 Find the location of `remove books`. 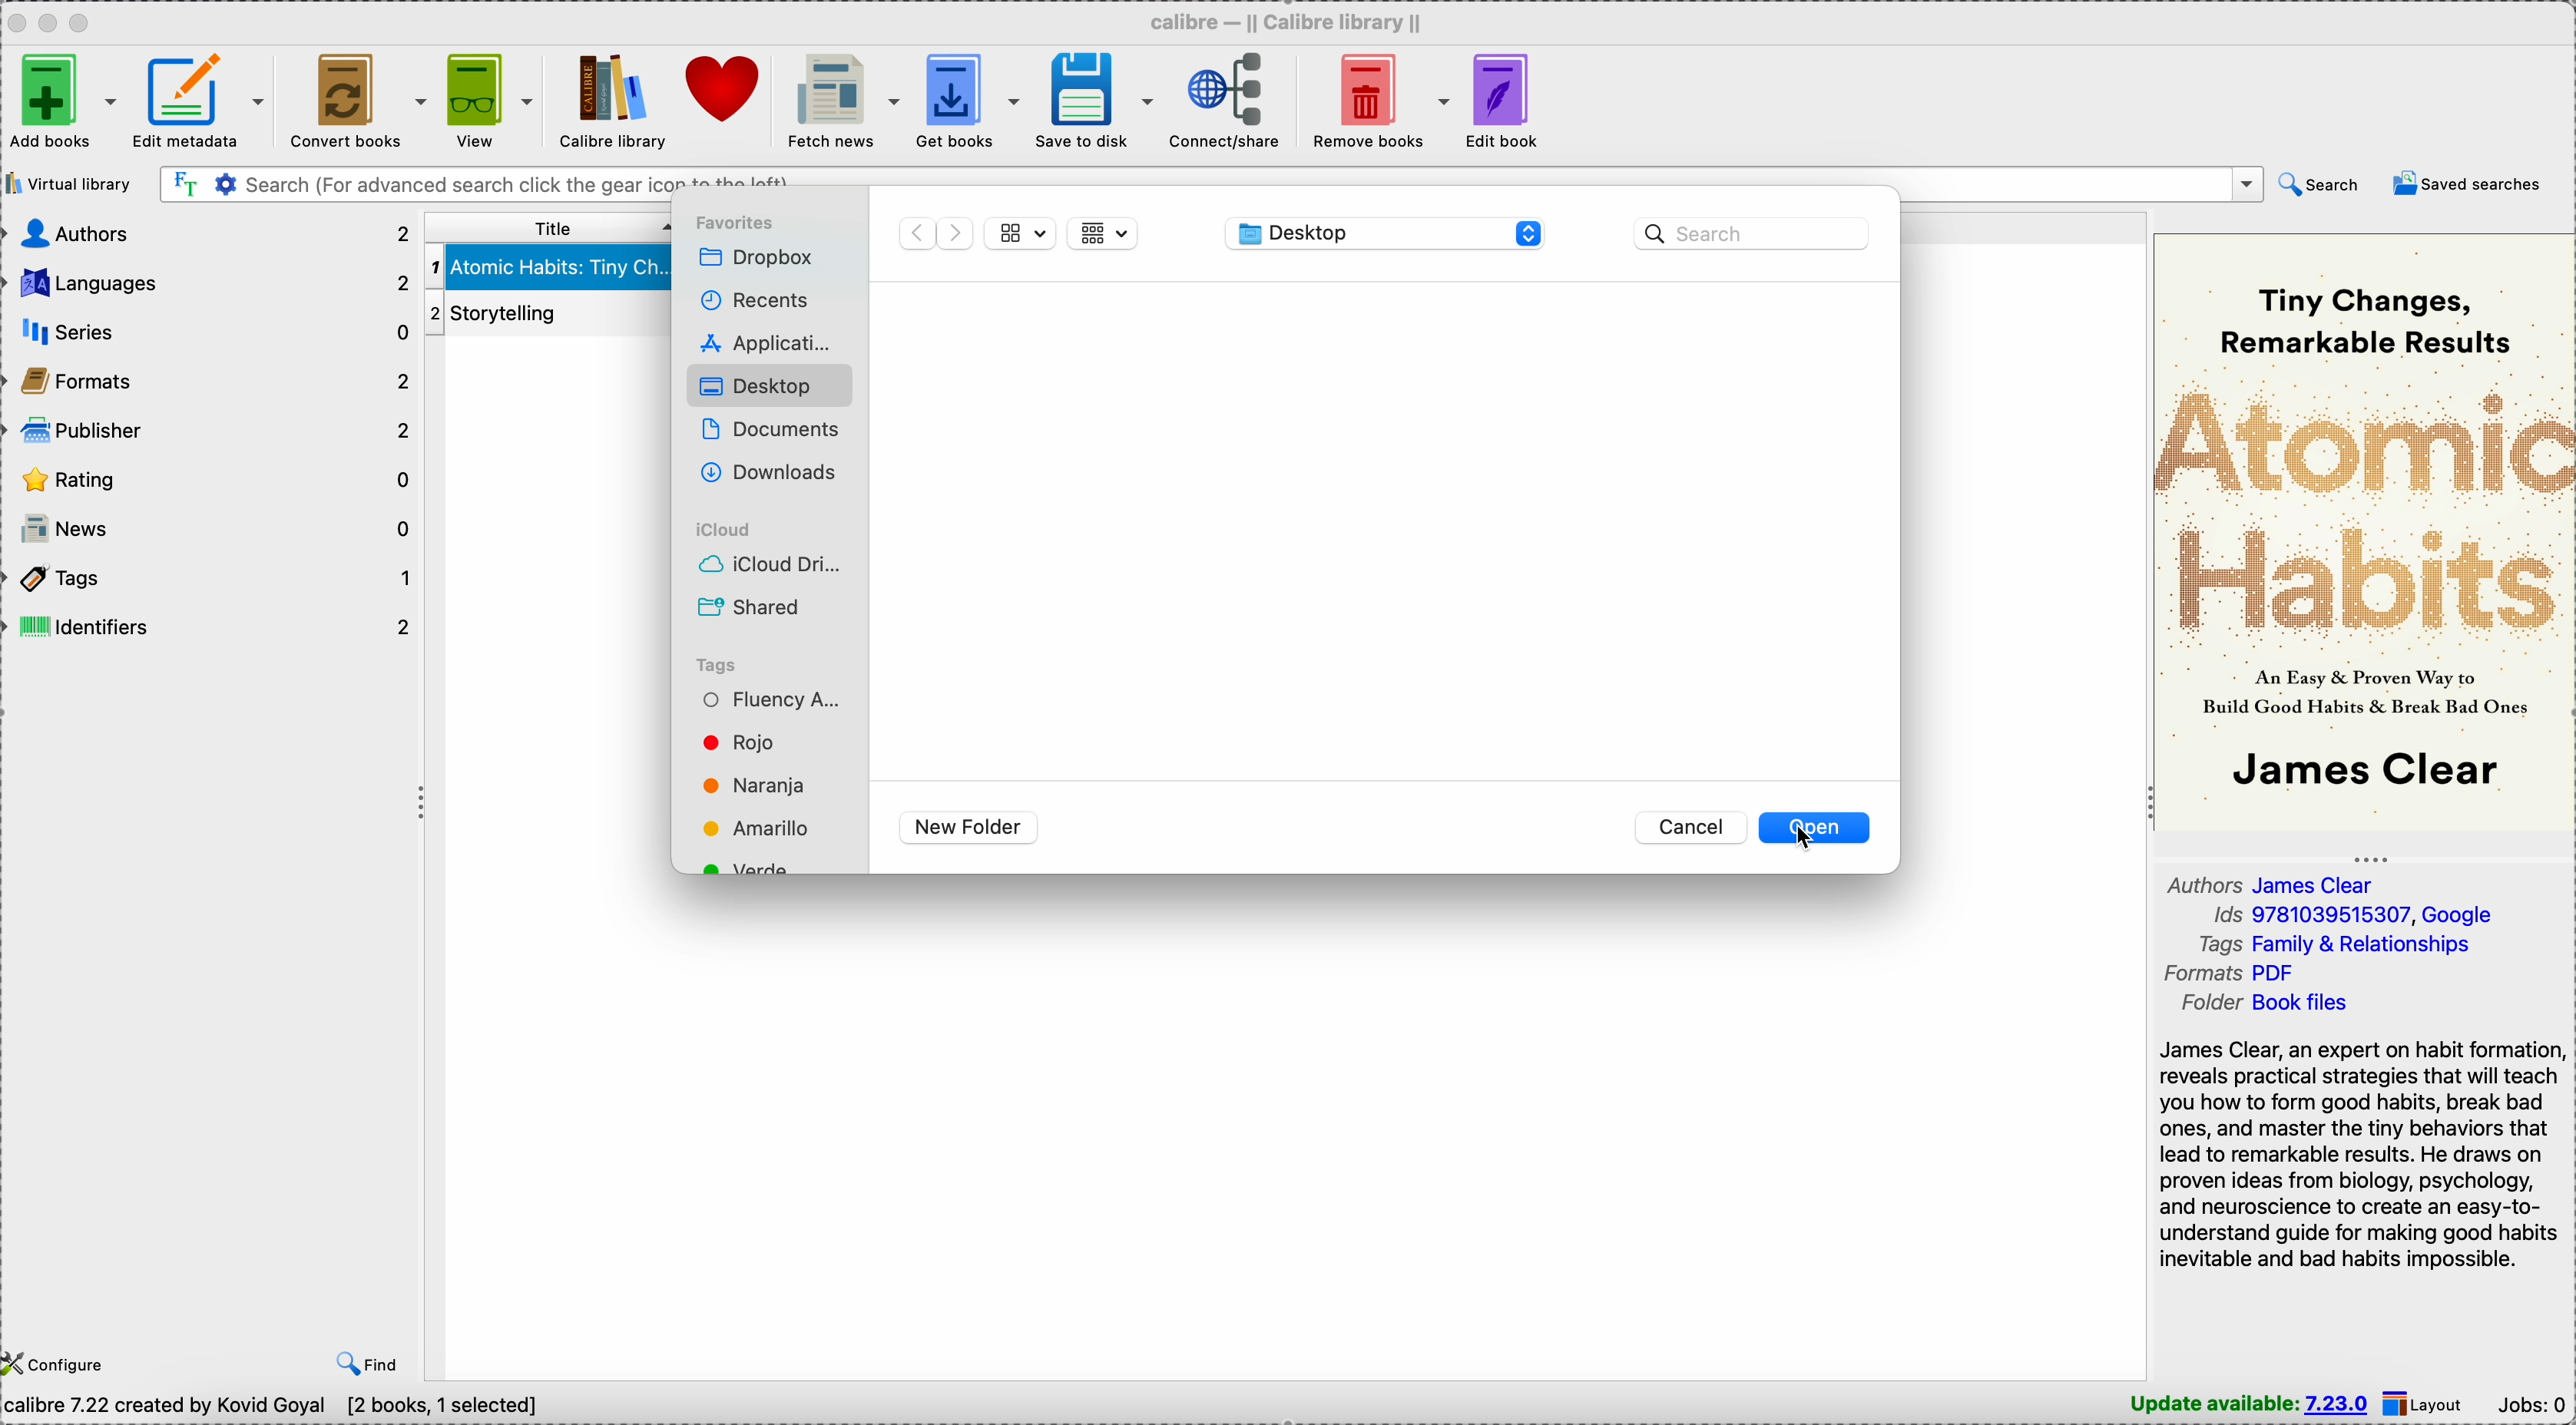

remove books is located at coordinates (1376, 99).